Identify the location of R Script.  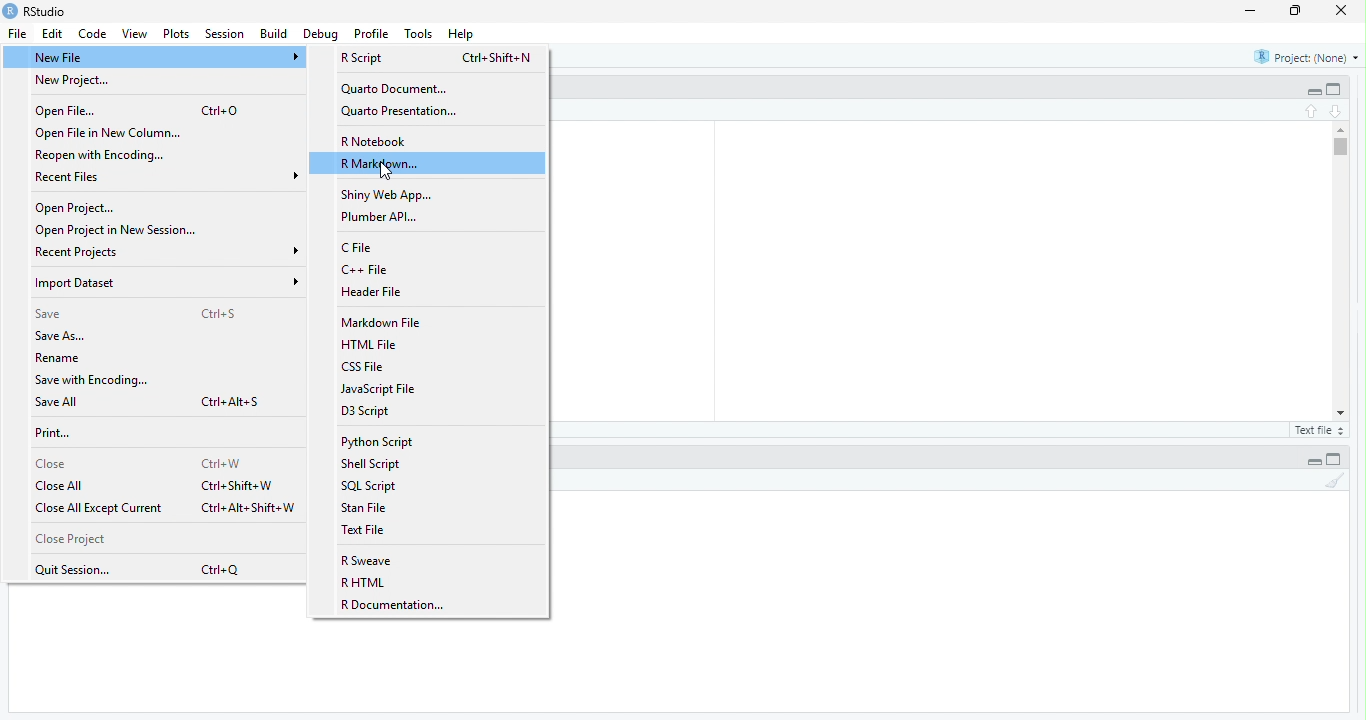
(362, 58).